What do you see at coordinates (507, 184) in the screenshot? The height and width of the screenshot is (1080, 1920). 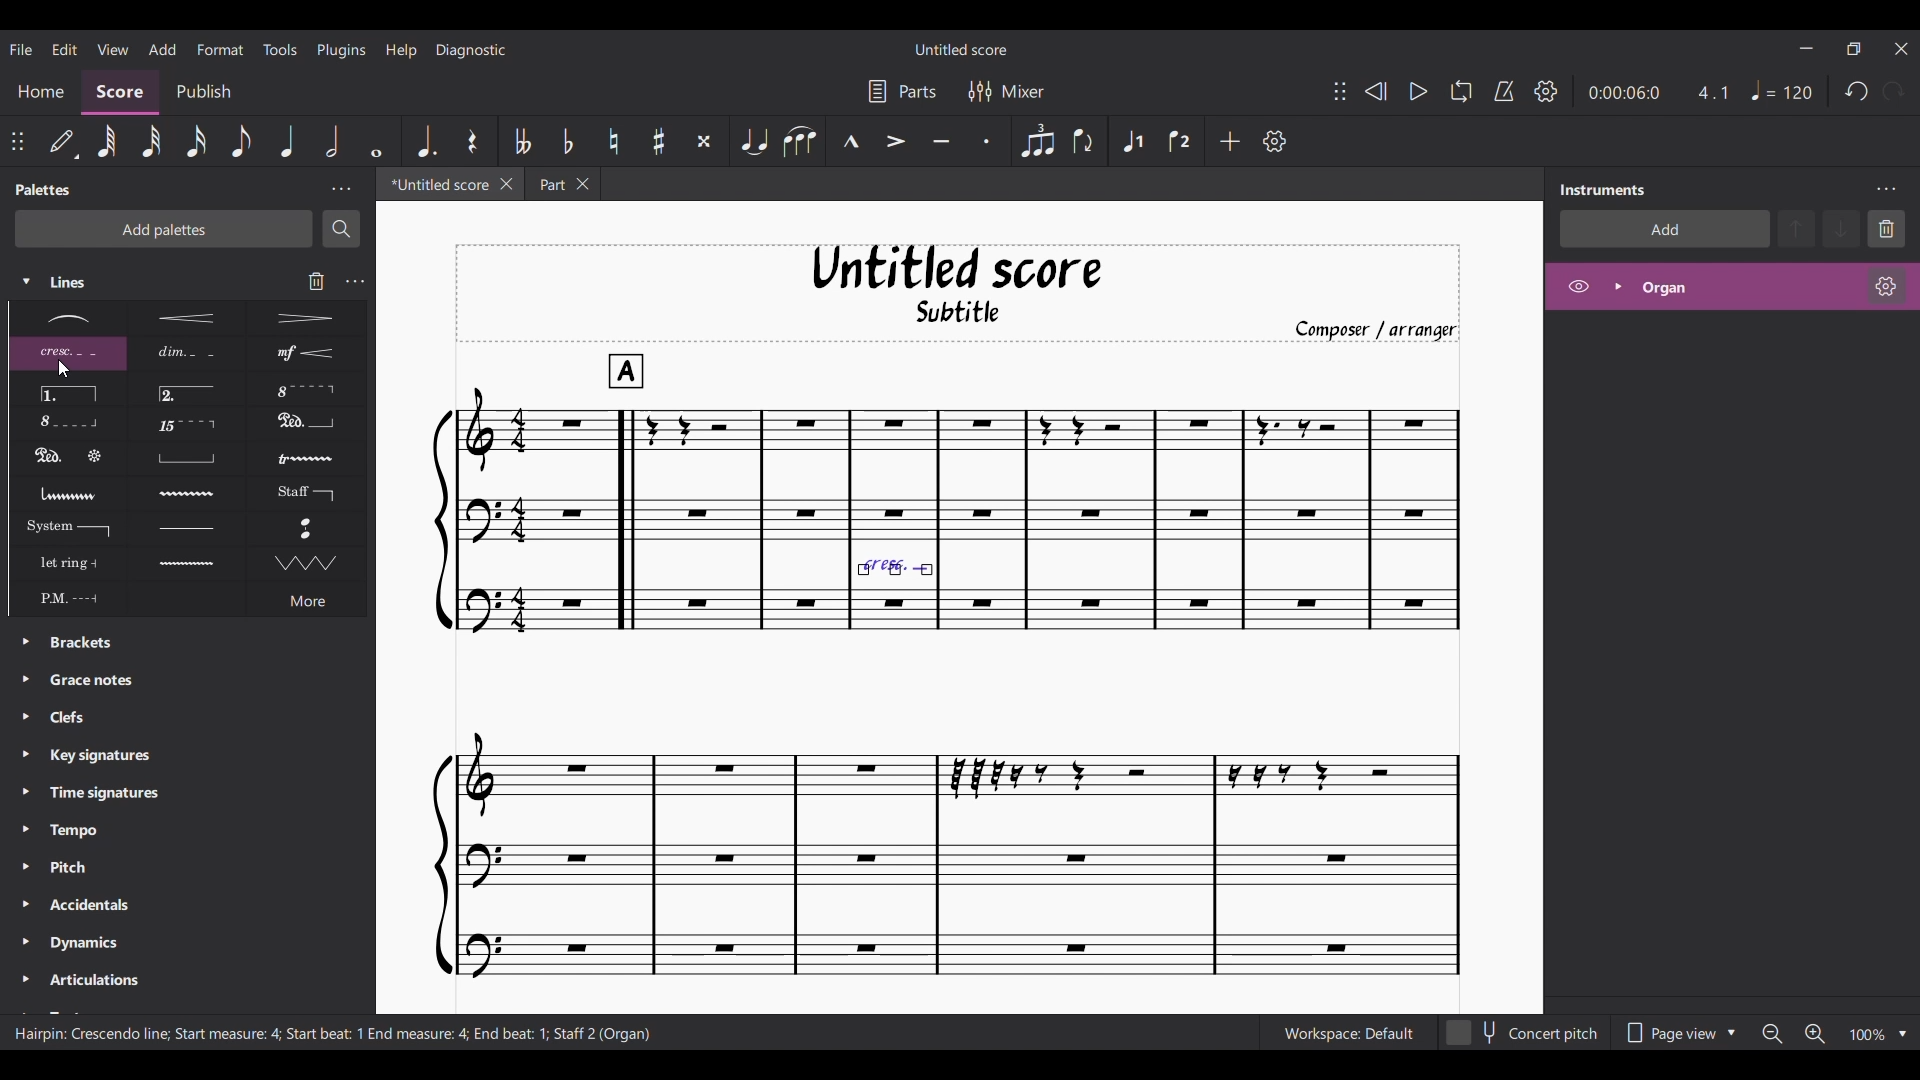 I see `Close current tab` at bounding box center [507, 184].